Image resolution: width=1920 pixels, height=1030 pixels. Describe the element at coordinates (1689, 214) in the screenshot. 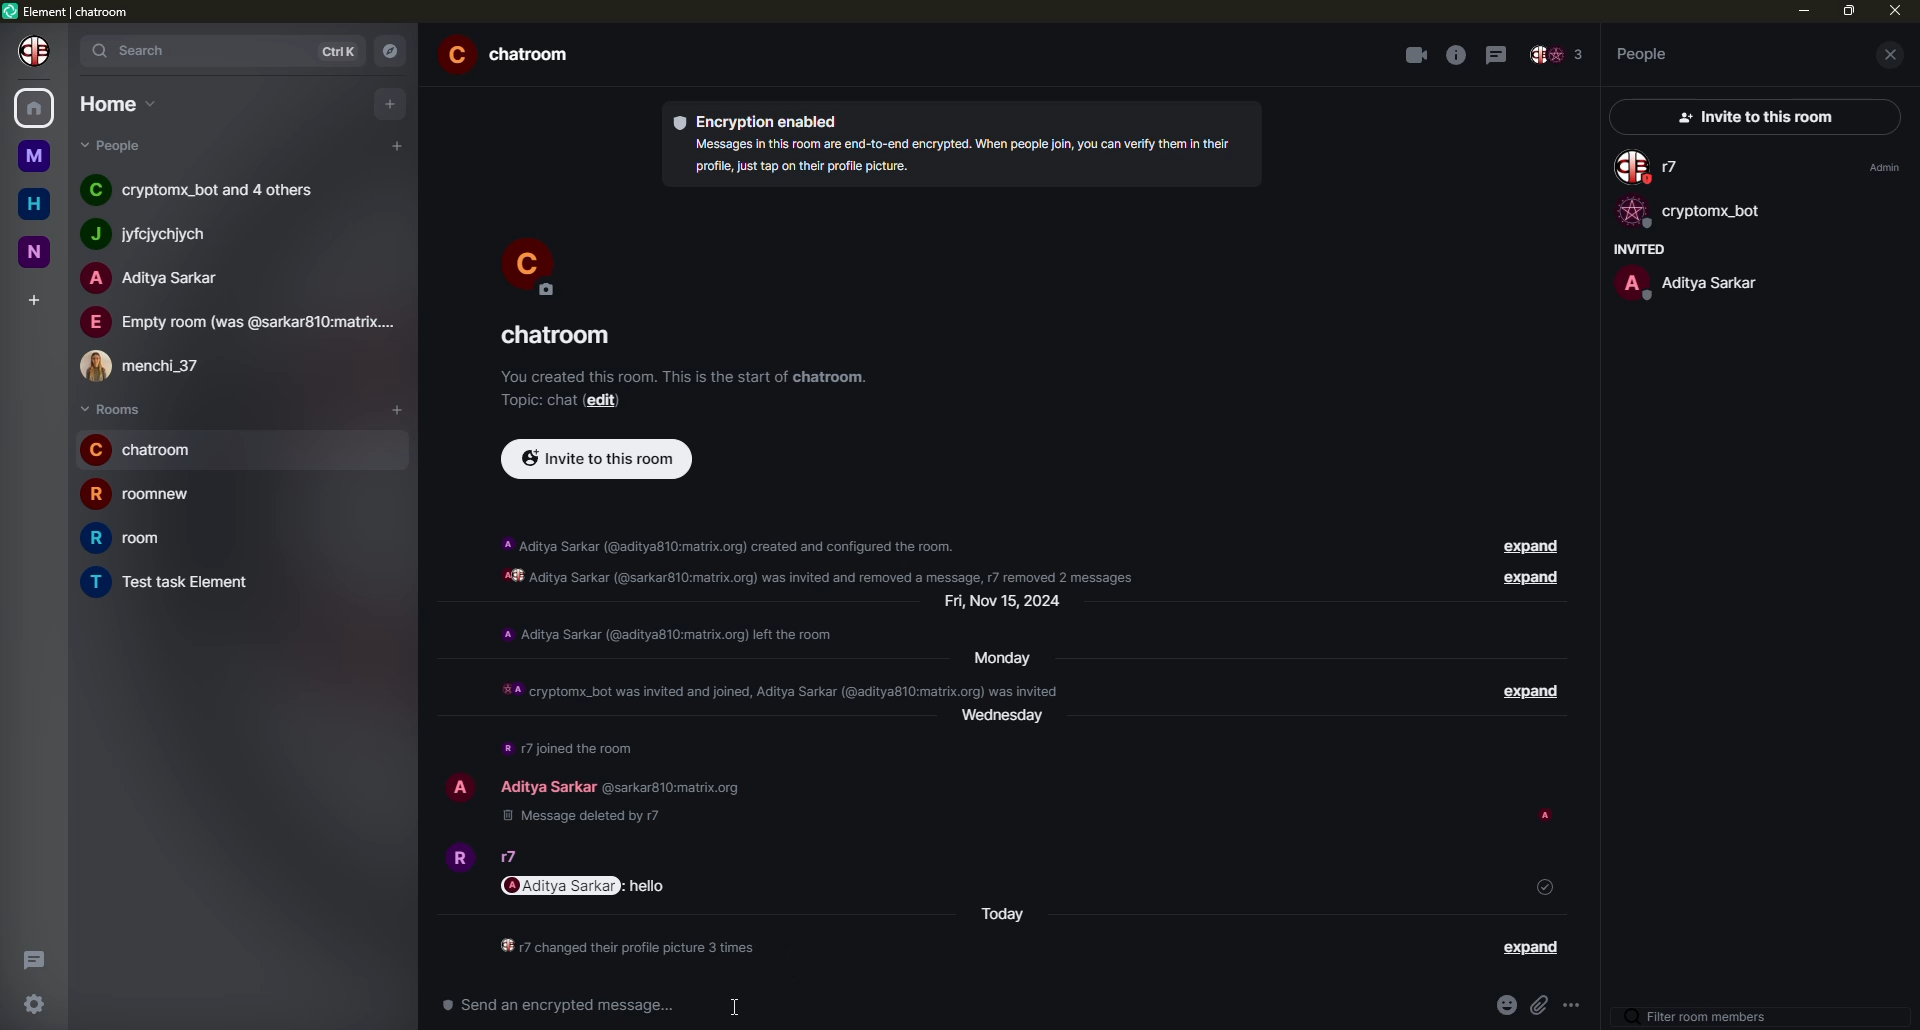

I see `bot` at that location.